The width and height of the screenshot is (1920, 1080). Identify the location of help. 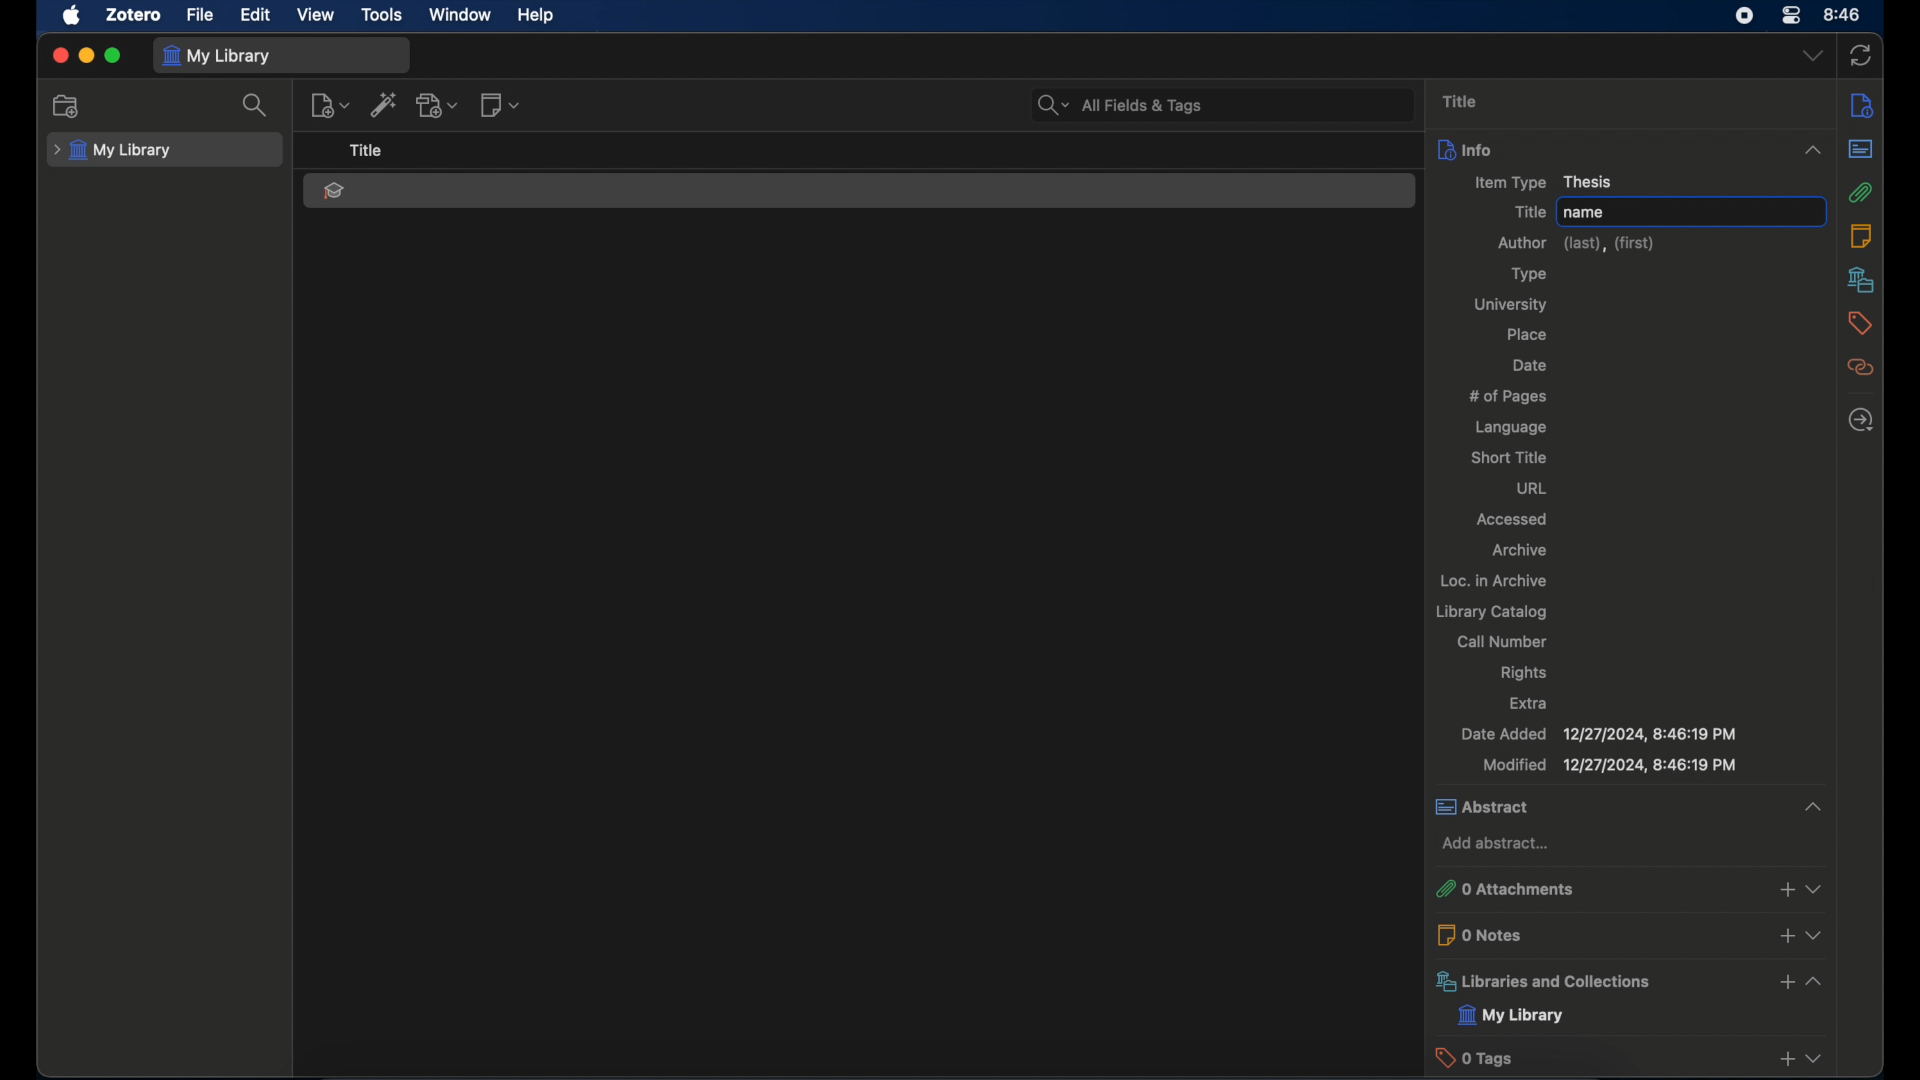
(536, 16).